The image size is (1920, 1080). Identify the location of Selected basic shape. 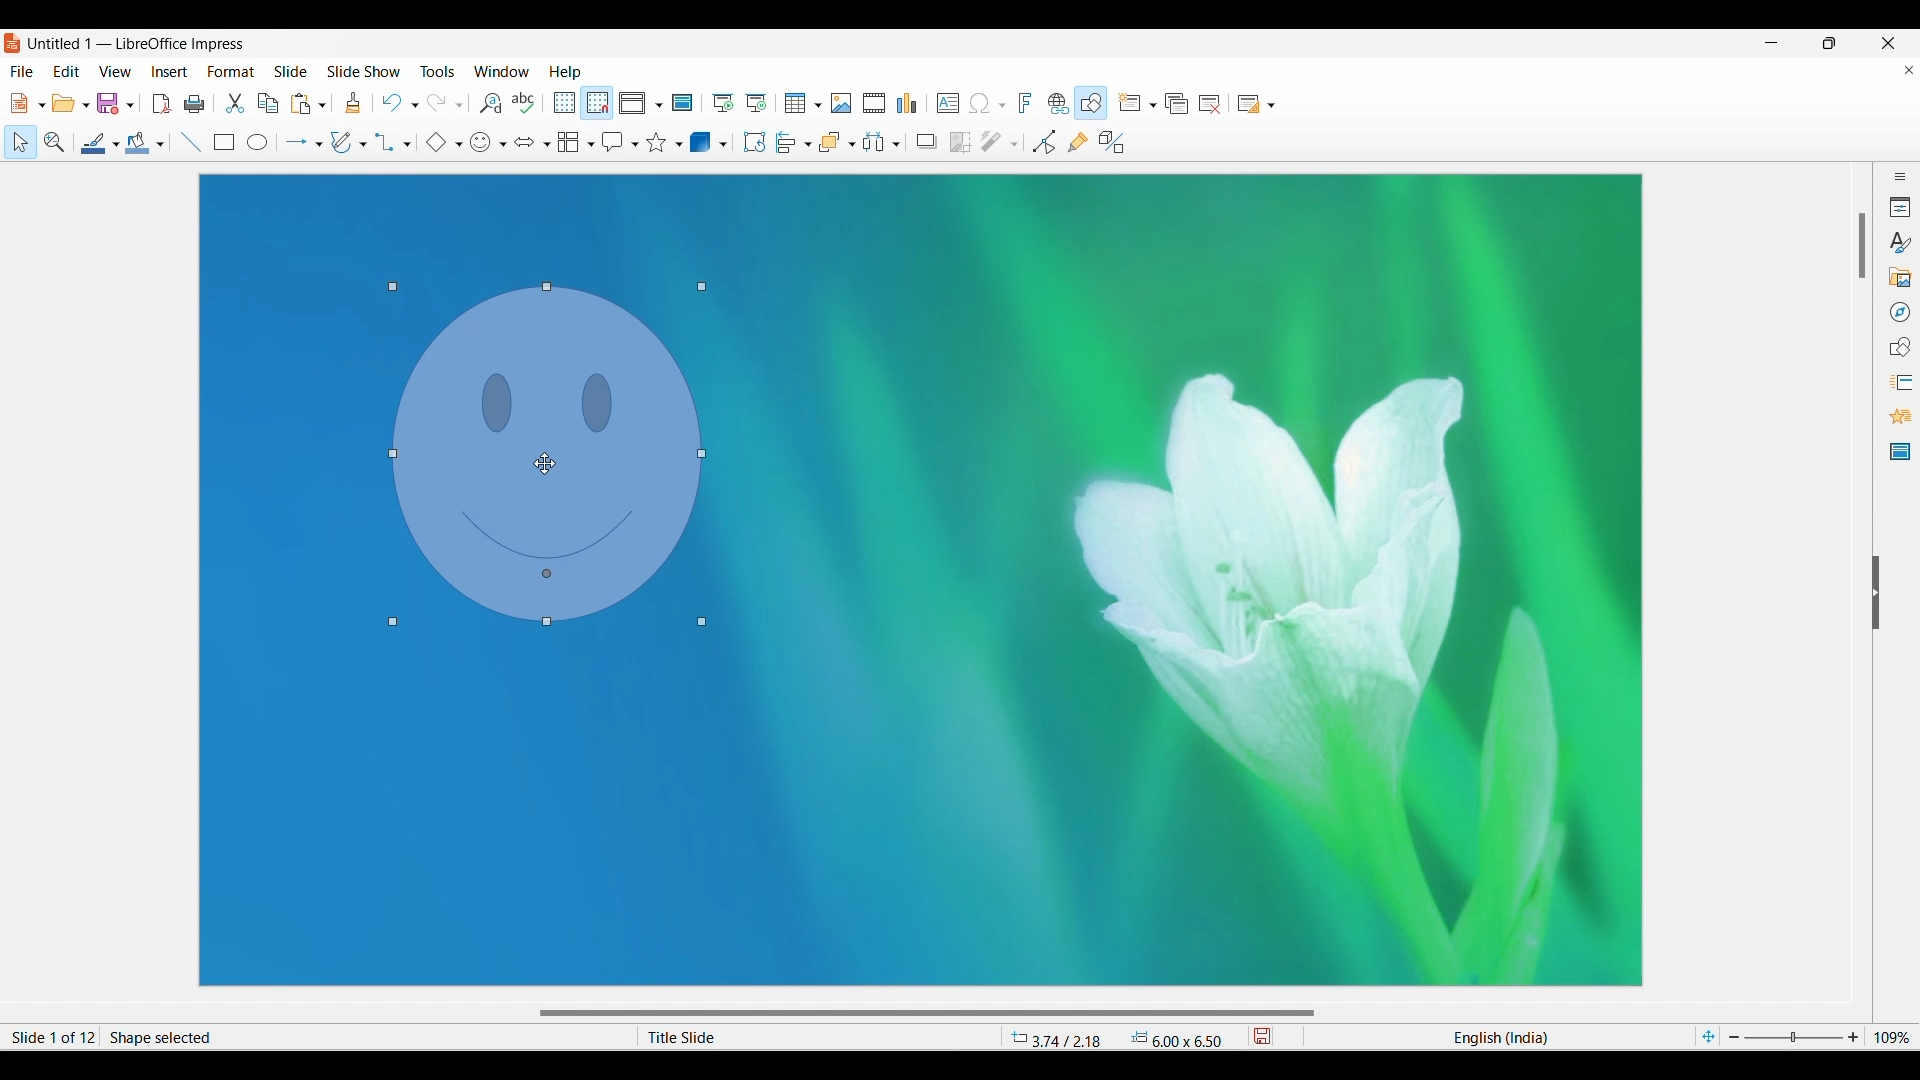
(436, 142).